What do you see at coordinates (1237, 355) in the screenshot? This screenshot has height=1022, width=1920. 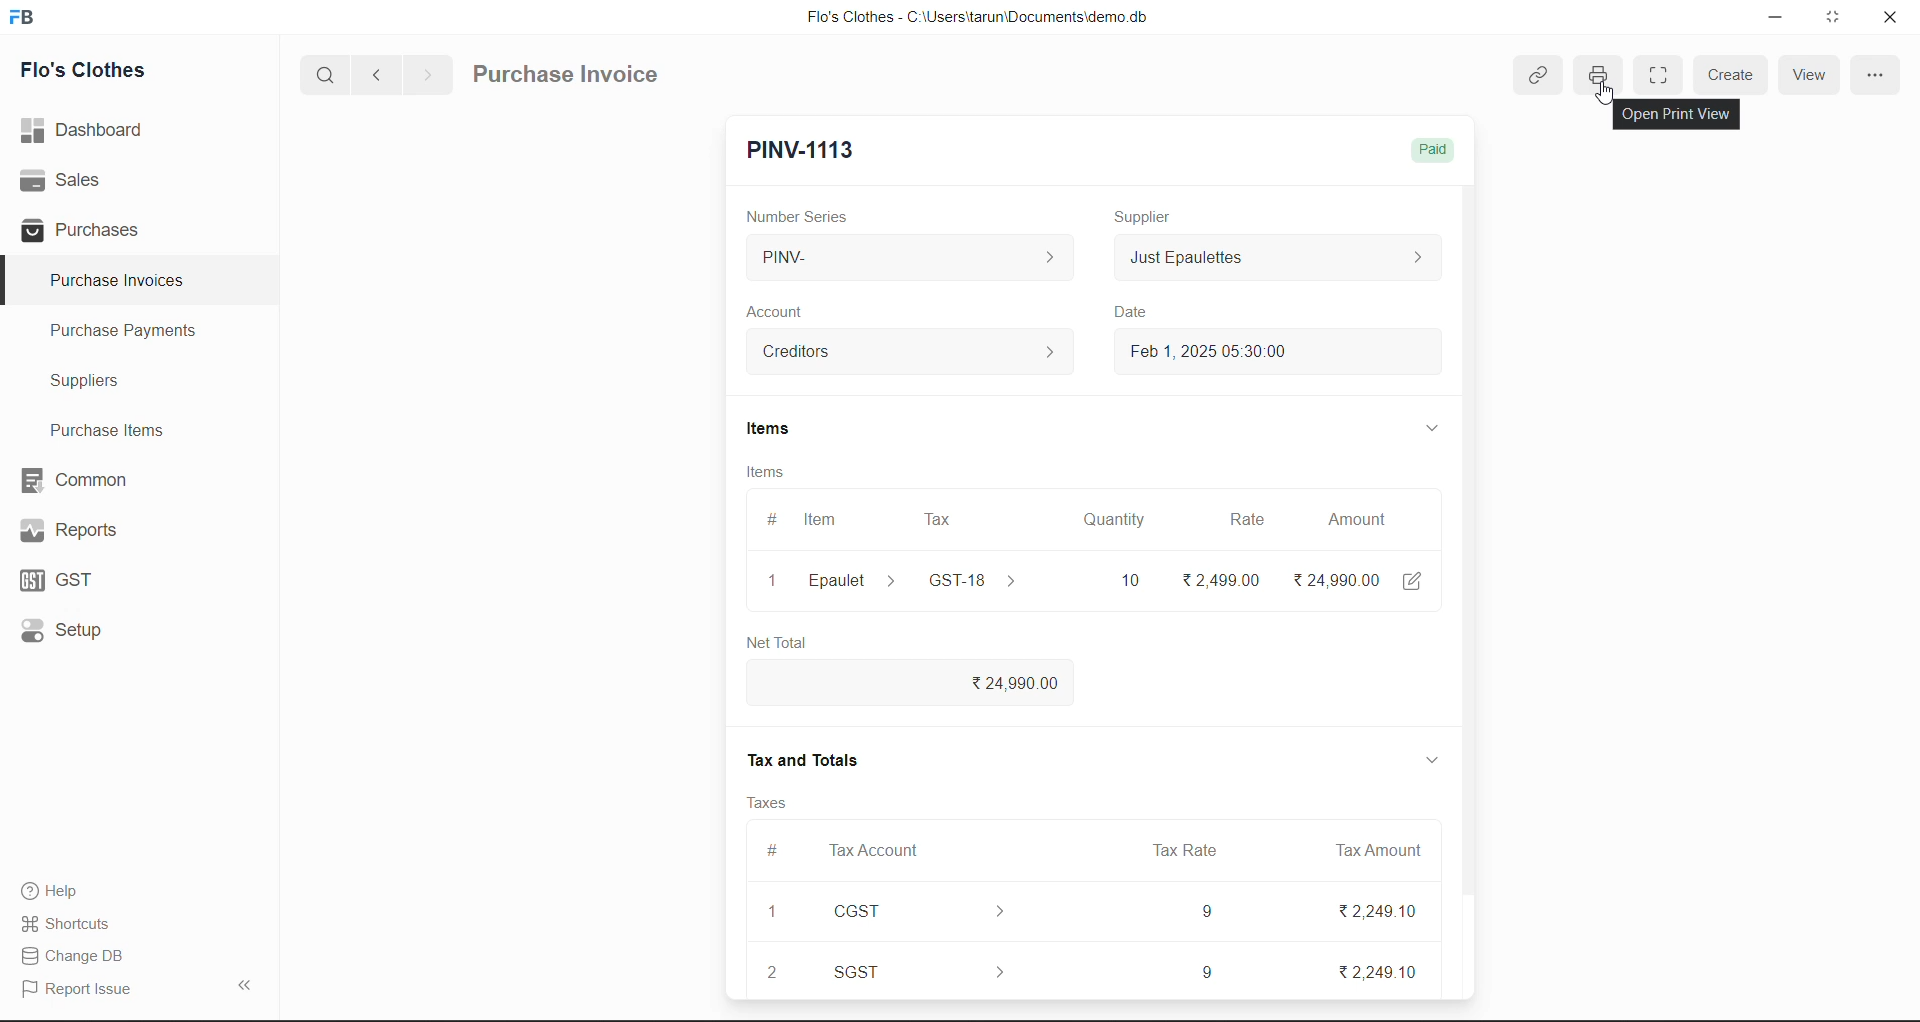 I see `Feb 1, 2025 05:30:00` at bounding box center [1237, 355].